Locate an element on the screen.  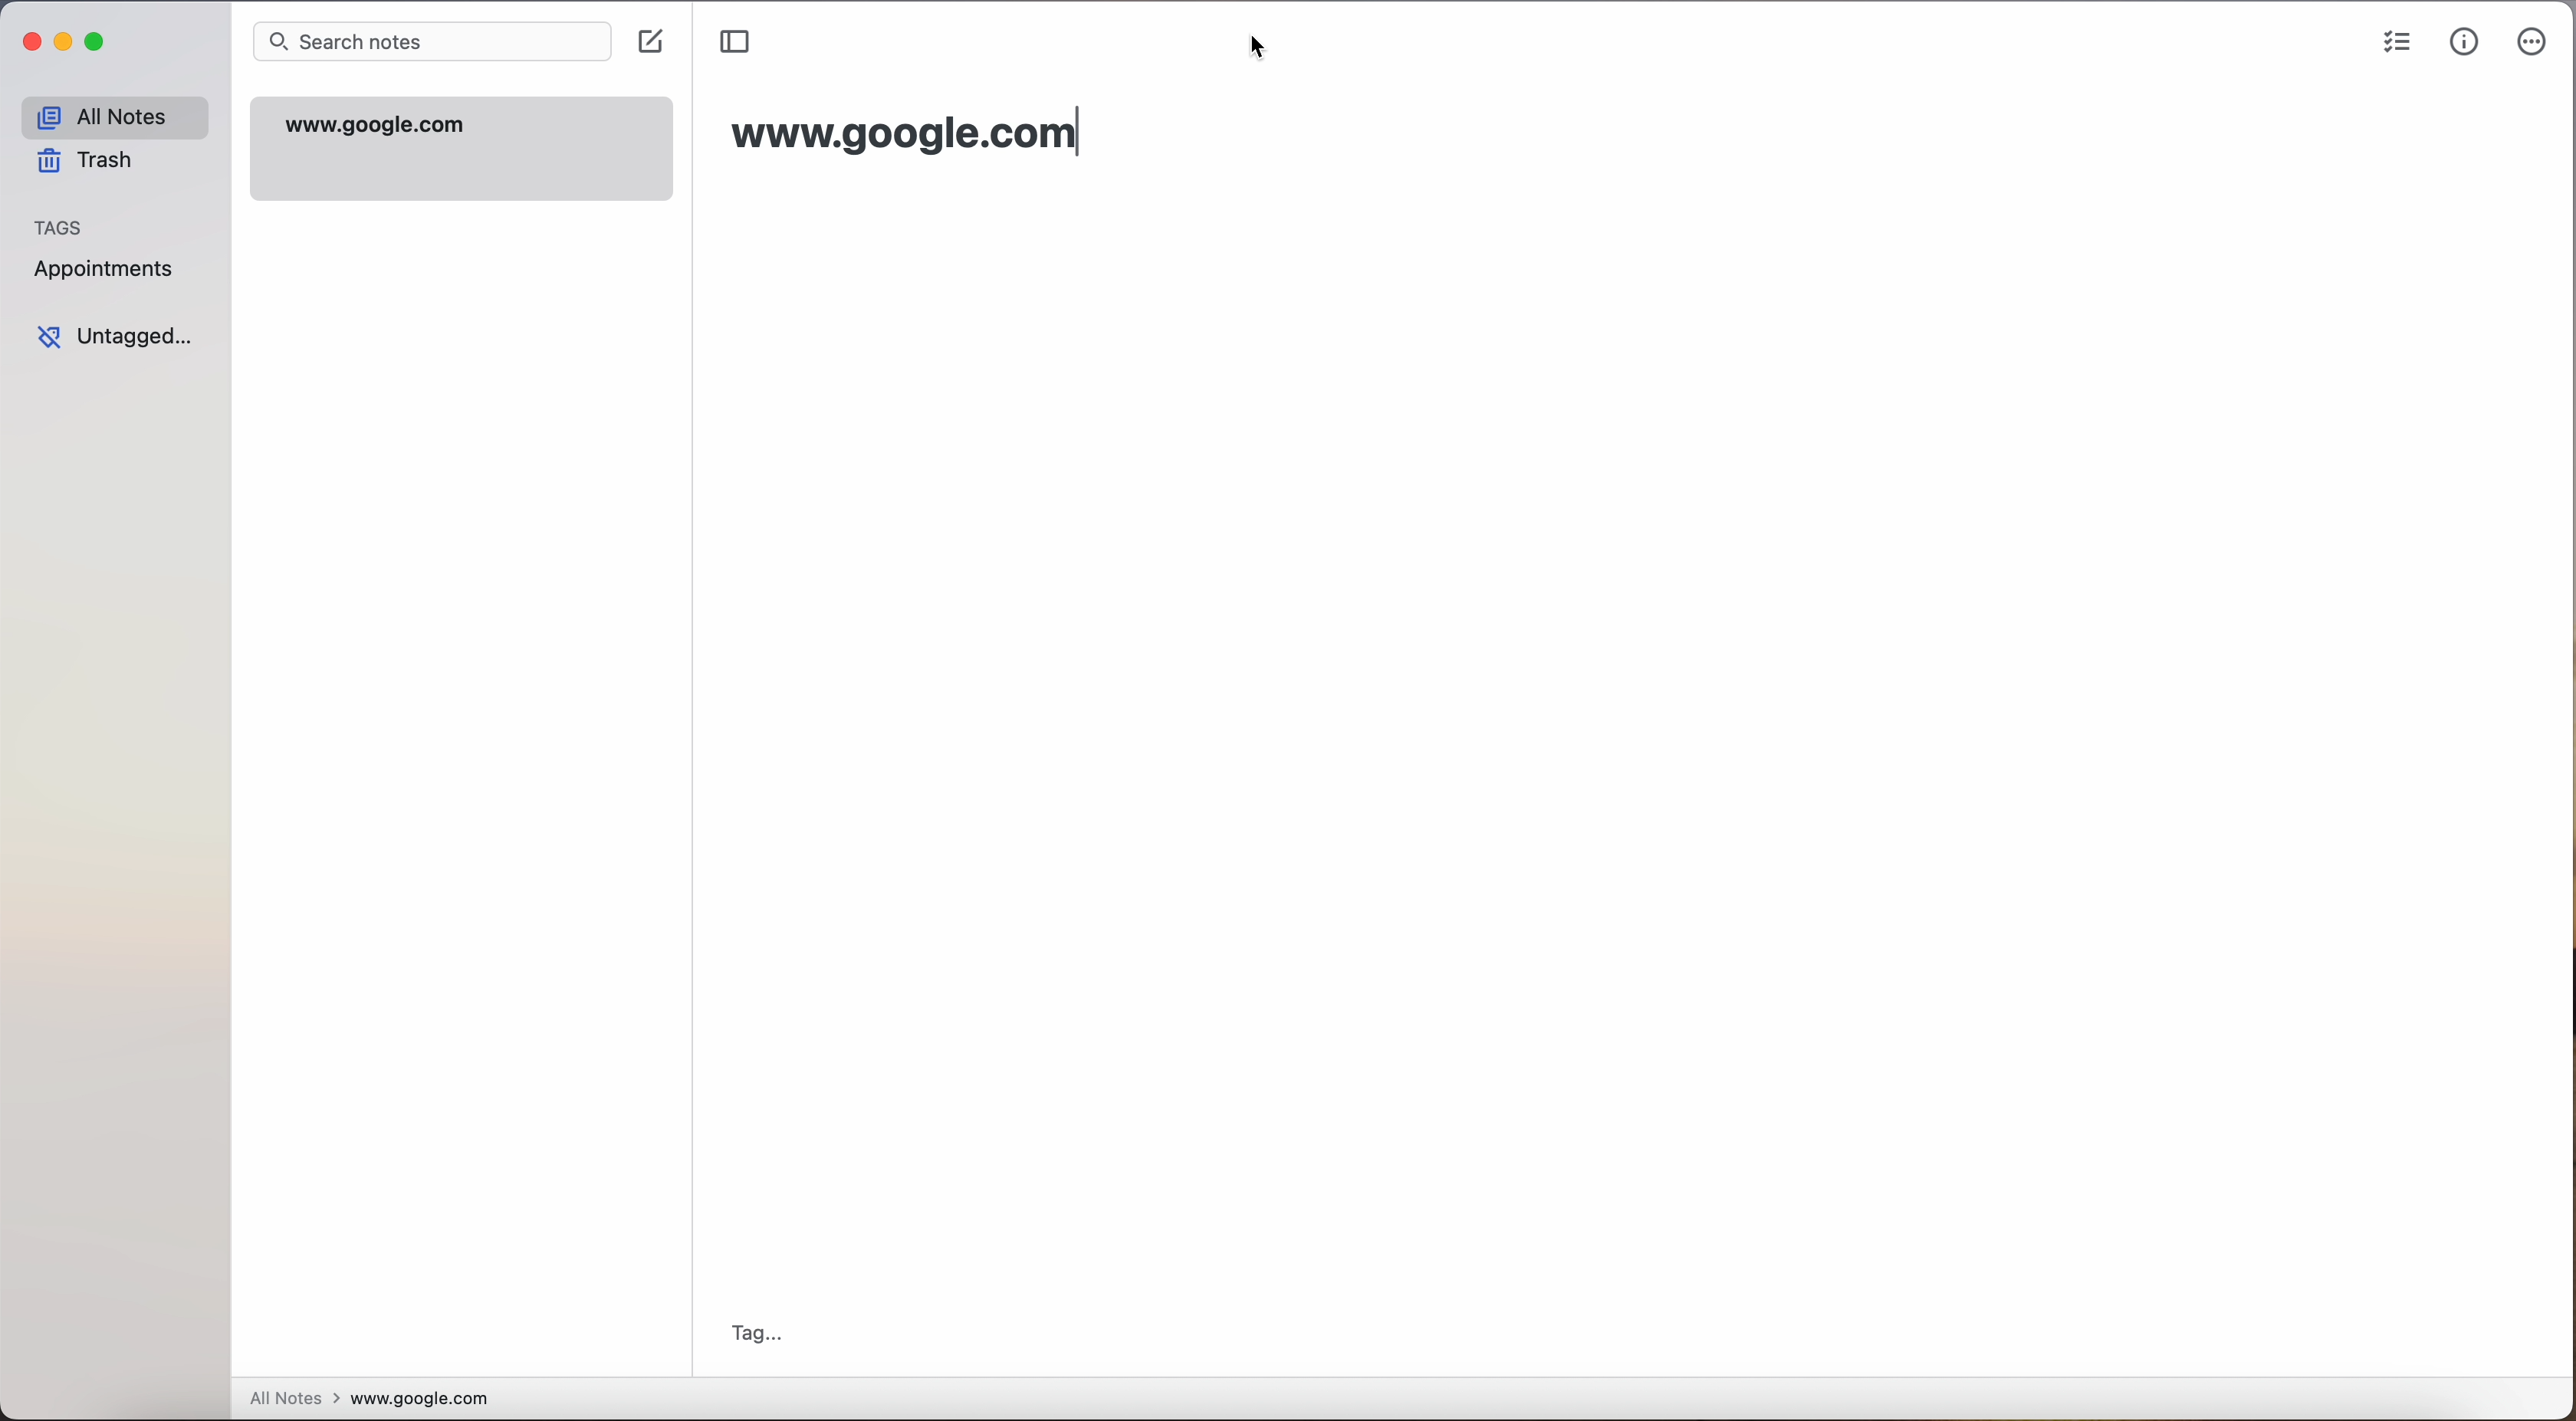
maximize app is located at coordinates (98, 43).